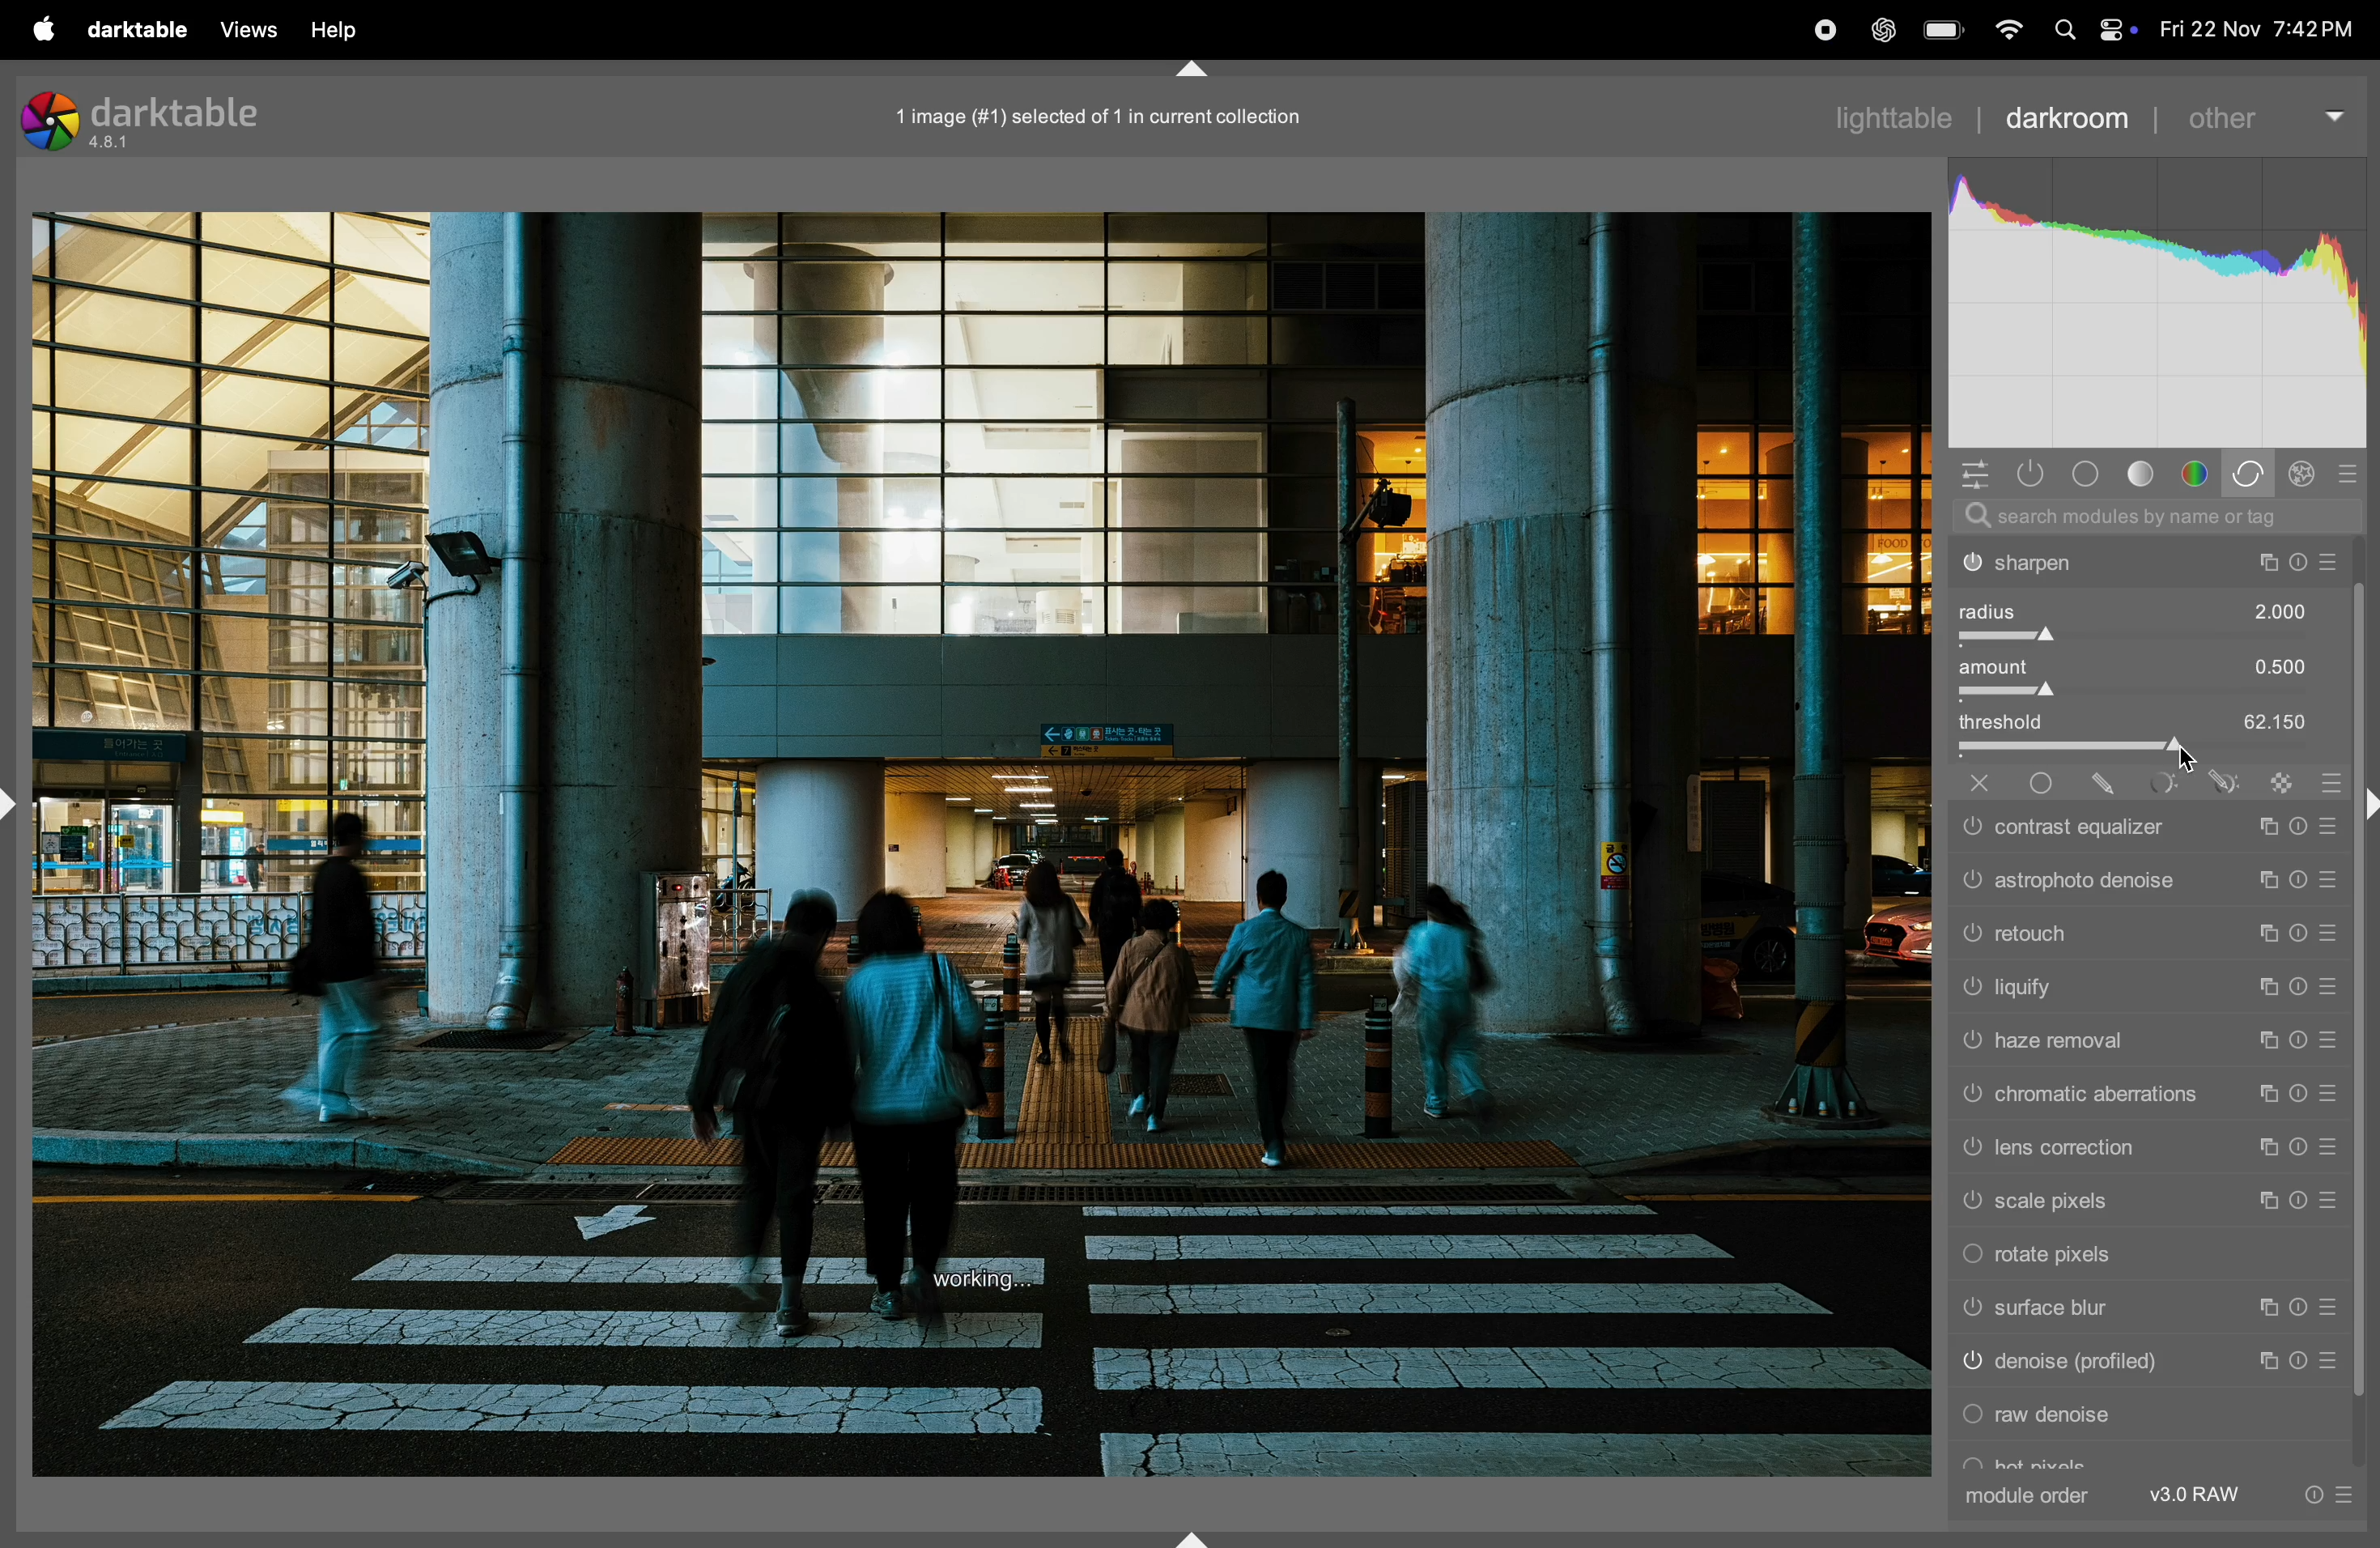  What do you see at coordinates (2150, 619) in the screenshot?
I see `radius` at bounding box center [2150, 619].